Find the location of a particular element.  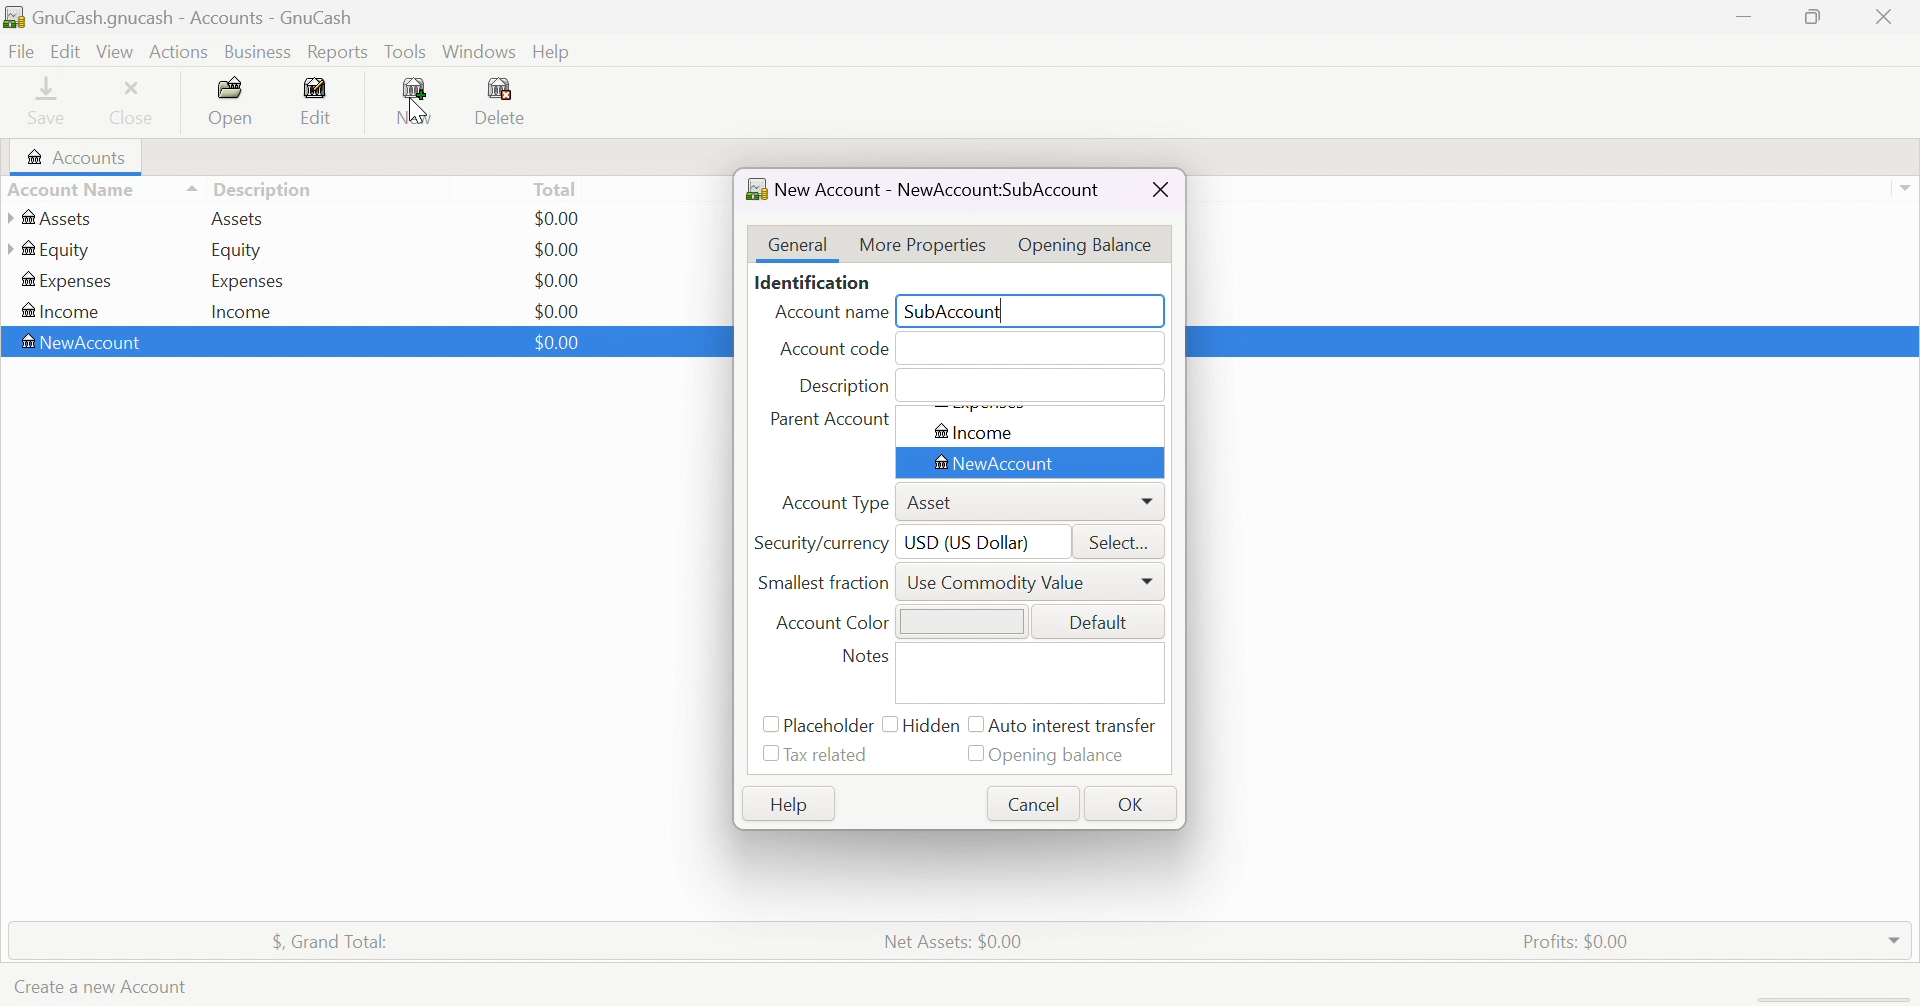

Hidden is located at coordinates (932, 724).